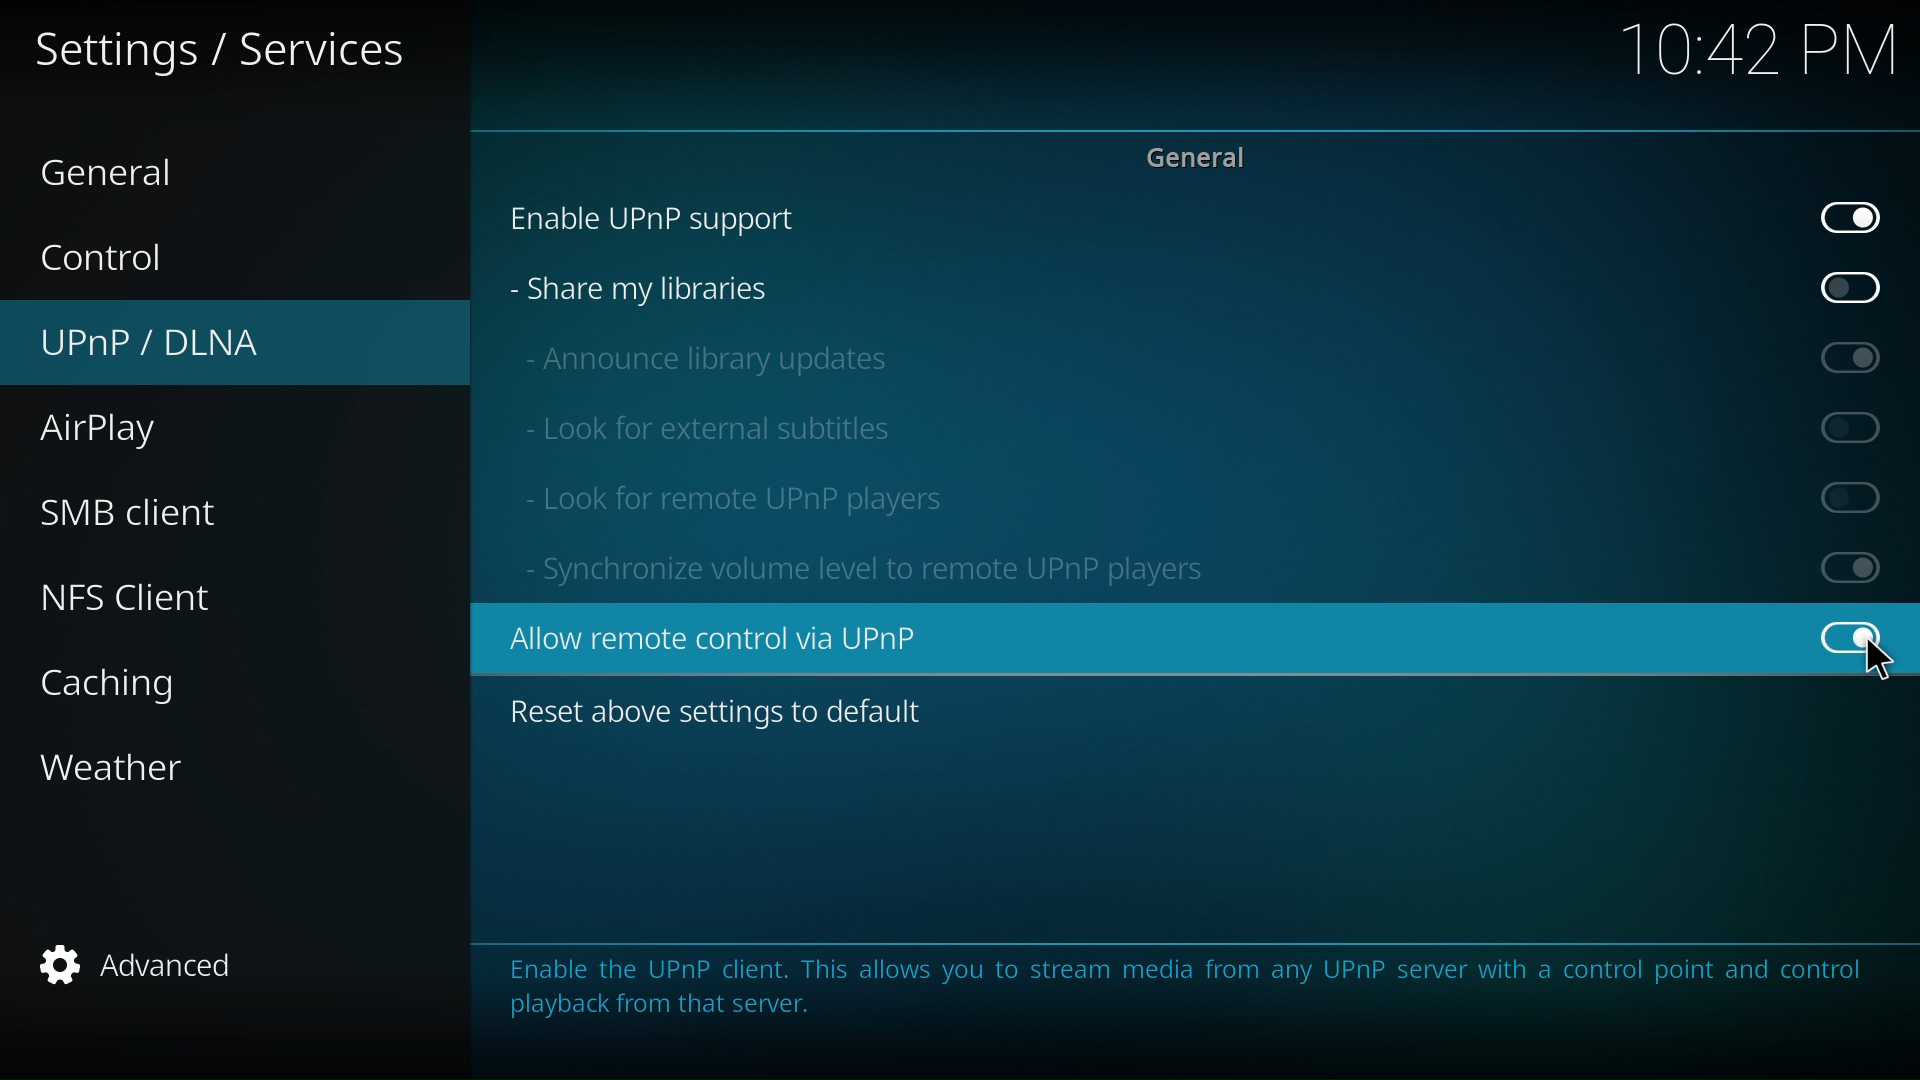 The image size is (1920, 1080). I want to click on nfs client, so click(144, 601).